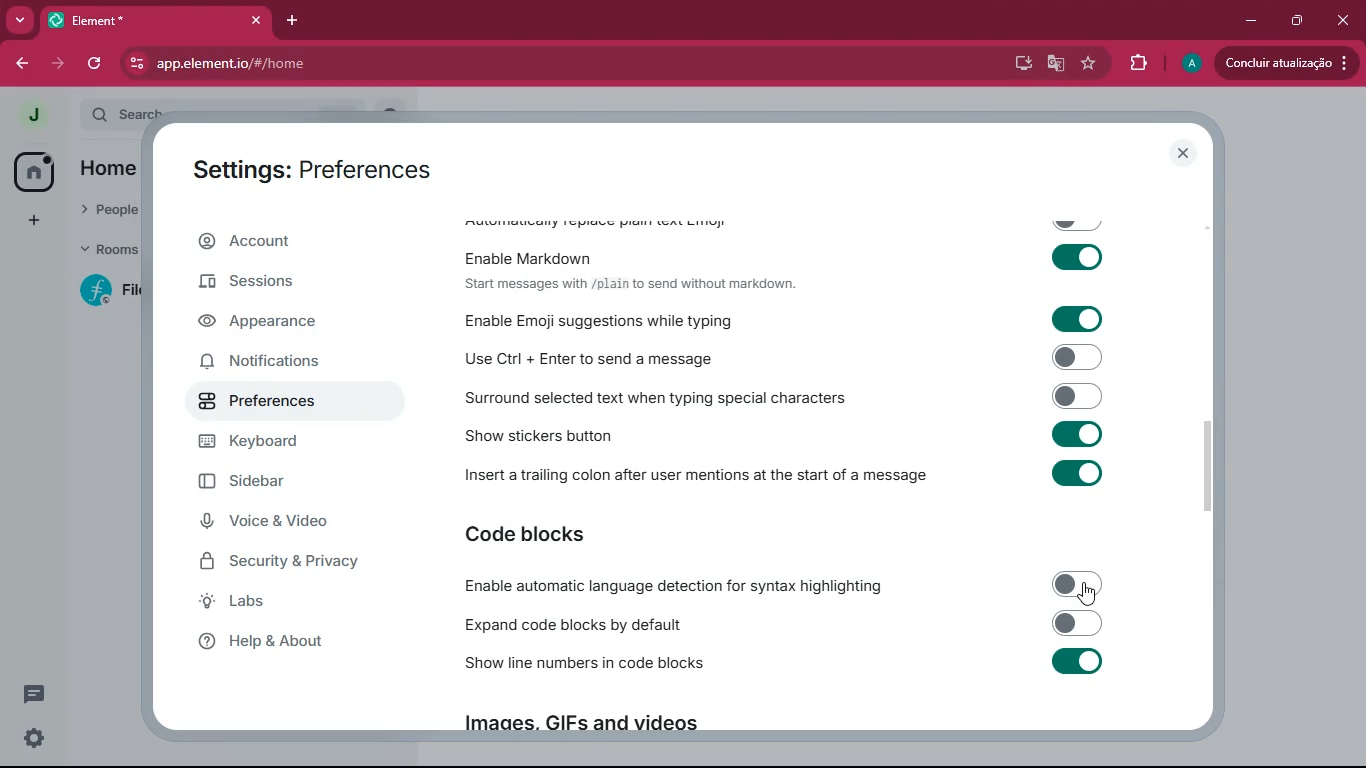 The height and width of the screenshot is (768, 1366). What do you see at coordinates (785, 586) in the screenshot?
I see `Enable automatic language detection for syntax highlighting` at bounding box center [785, 586].